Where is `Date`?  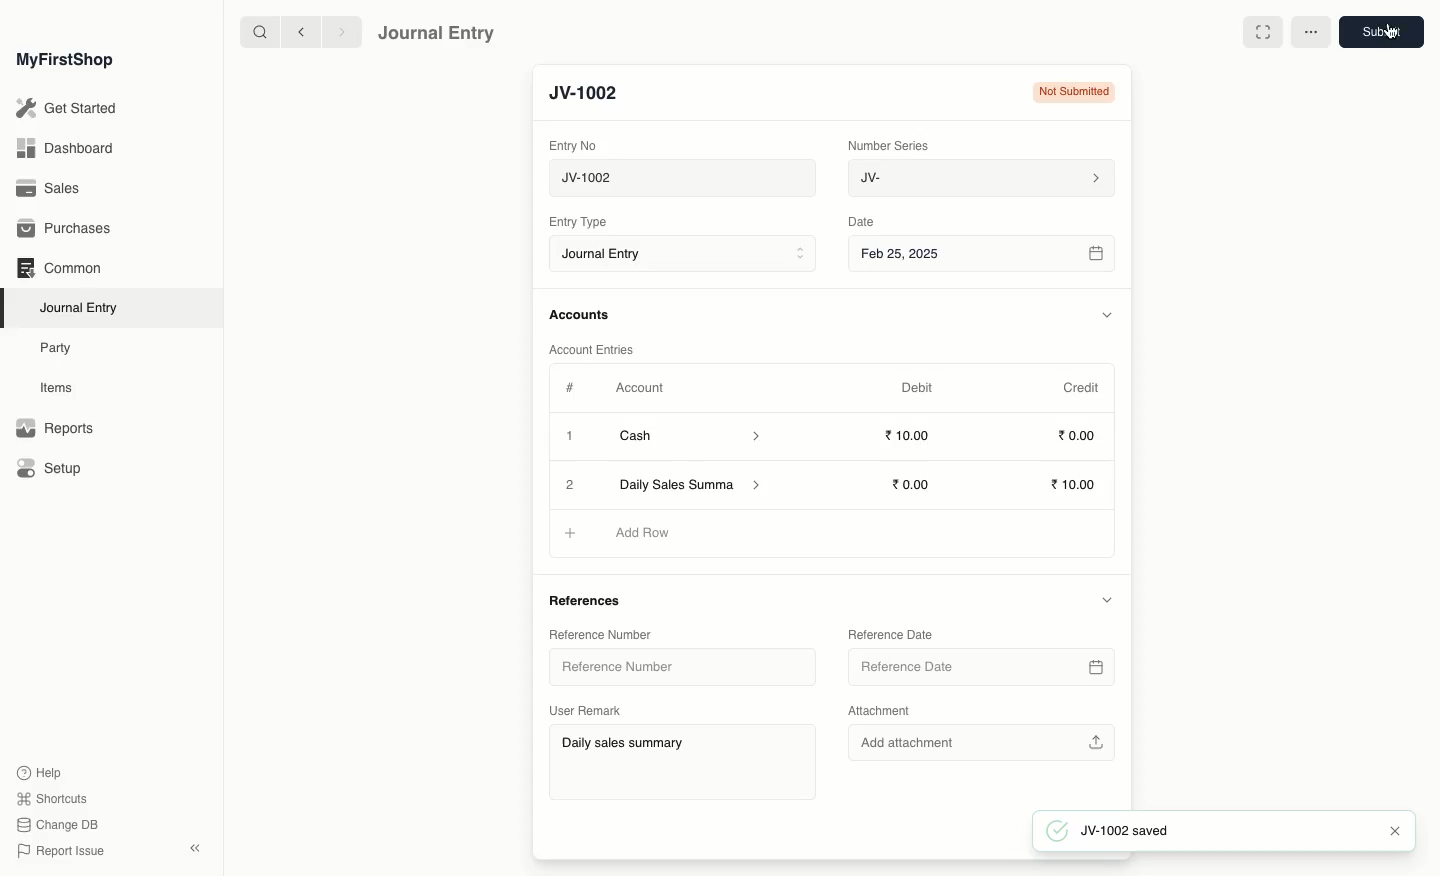
Date is located at coordinates (862, 222).